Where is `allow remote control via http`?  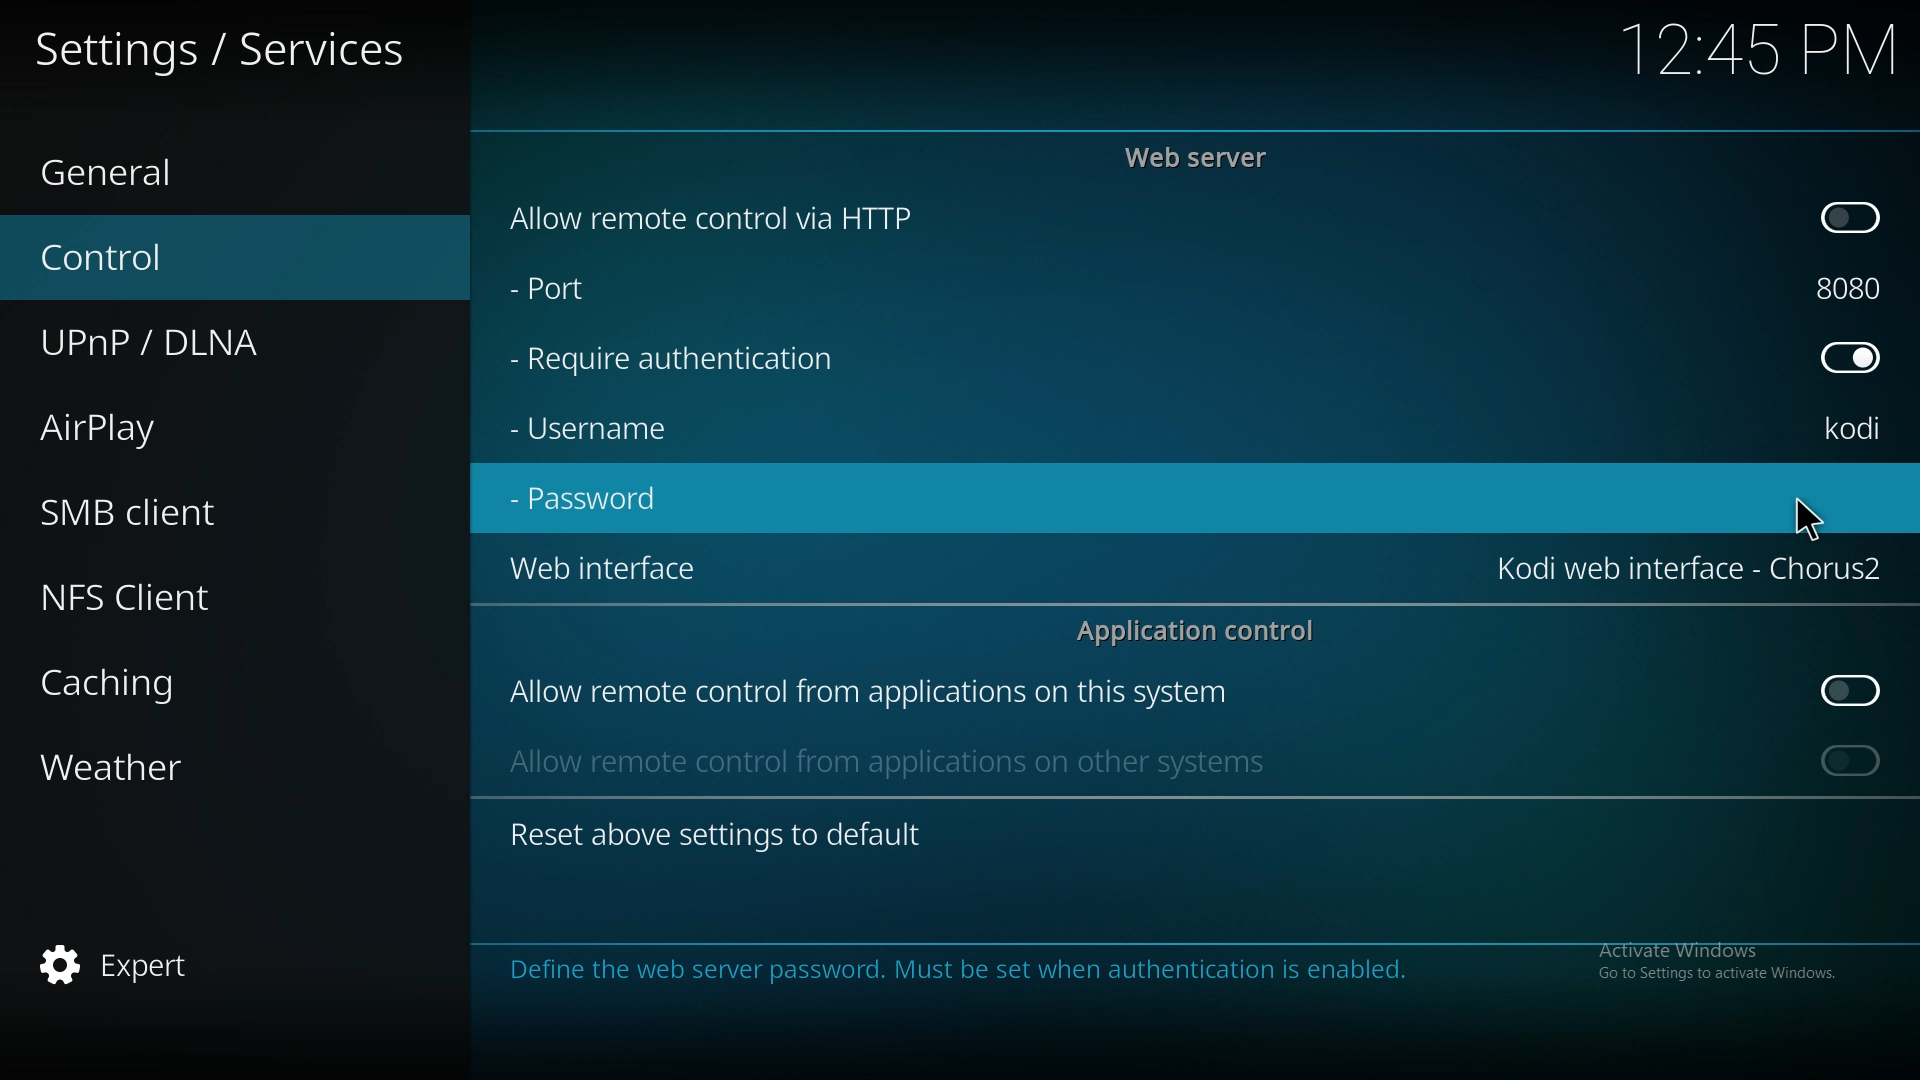 allow remote control via http is located at coordinates (715, 219).